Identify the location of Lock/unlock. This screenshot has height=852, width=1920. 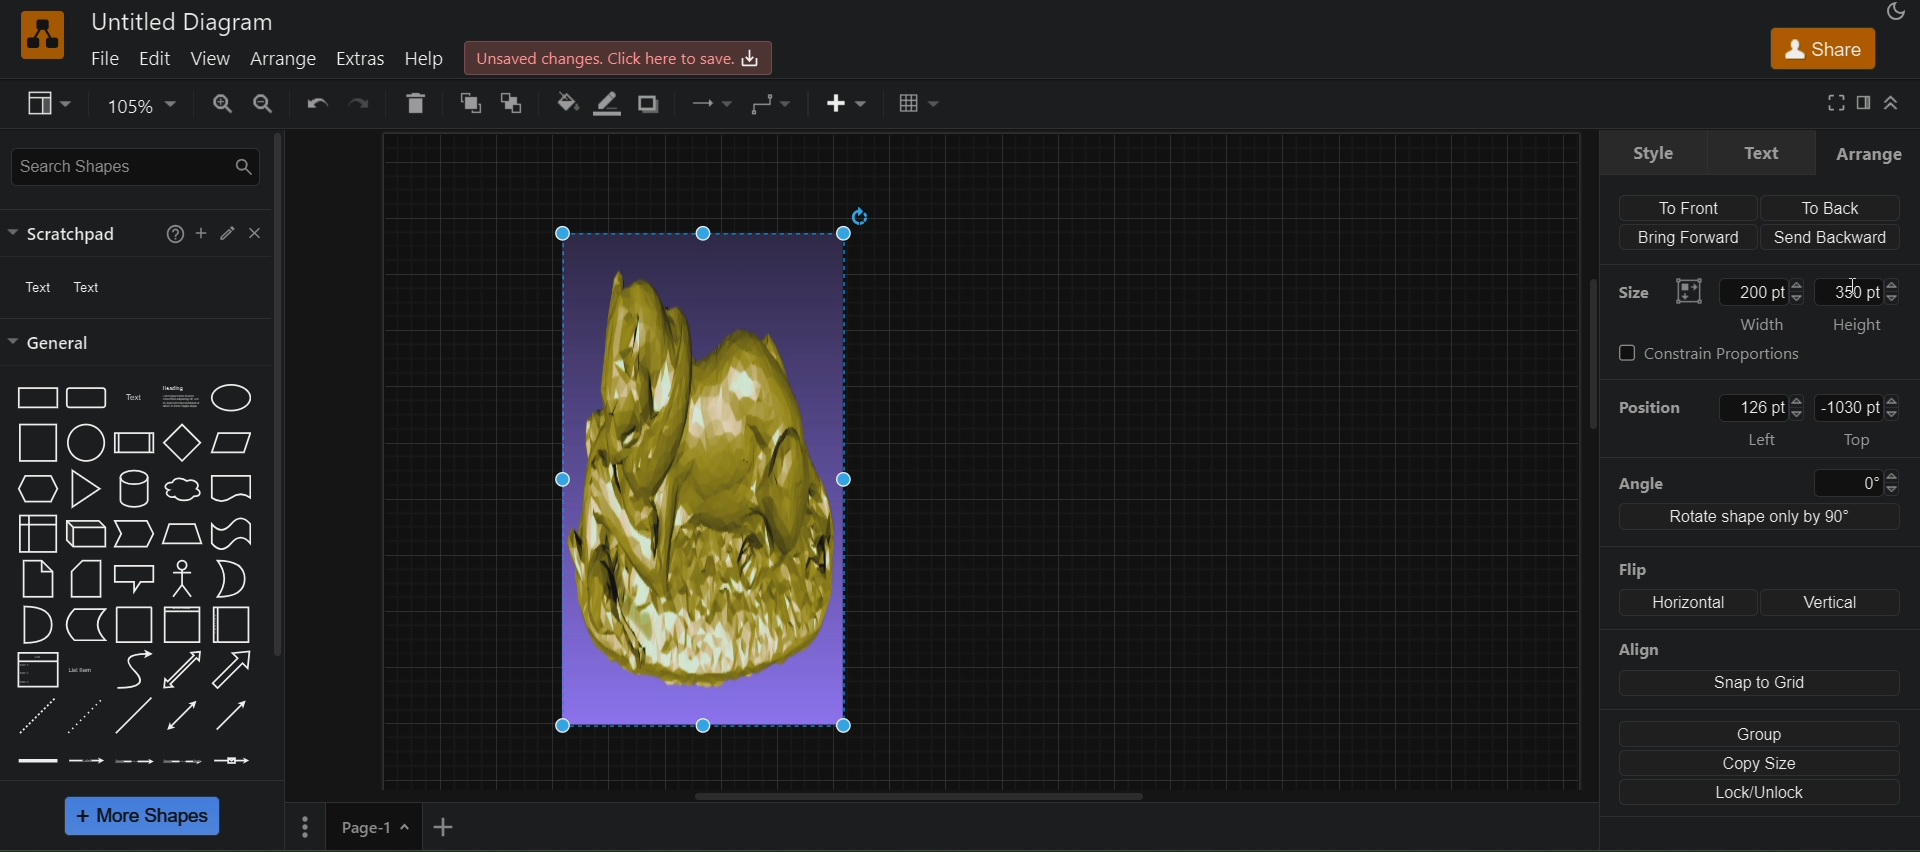
(1761, 795).